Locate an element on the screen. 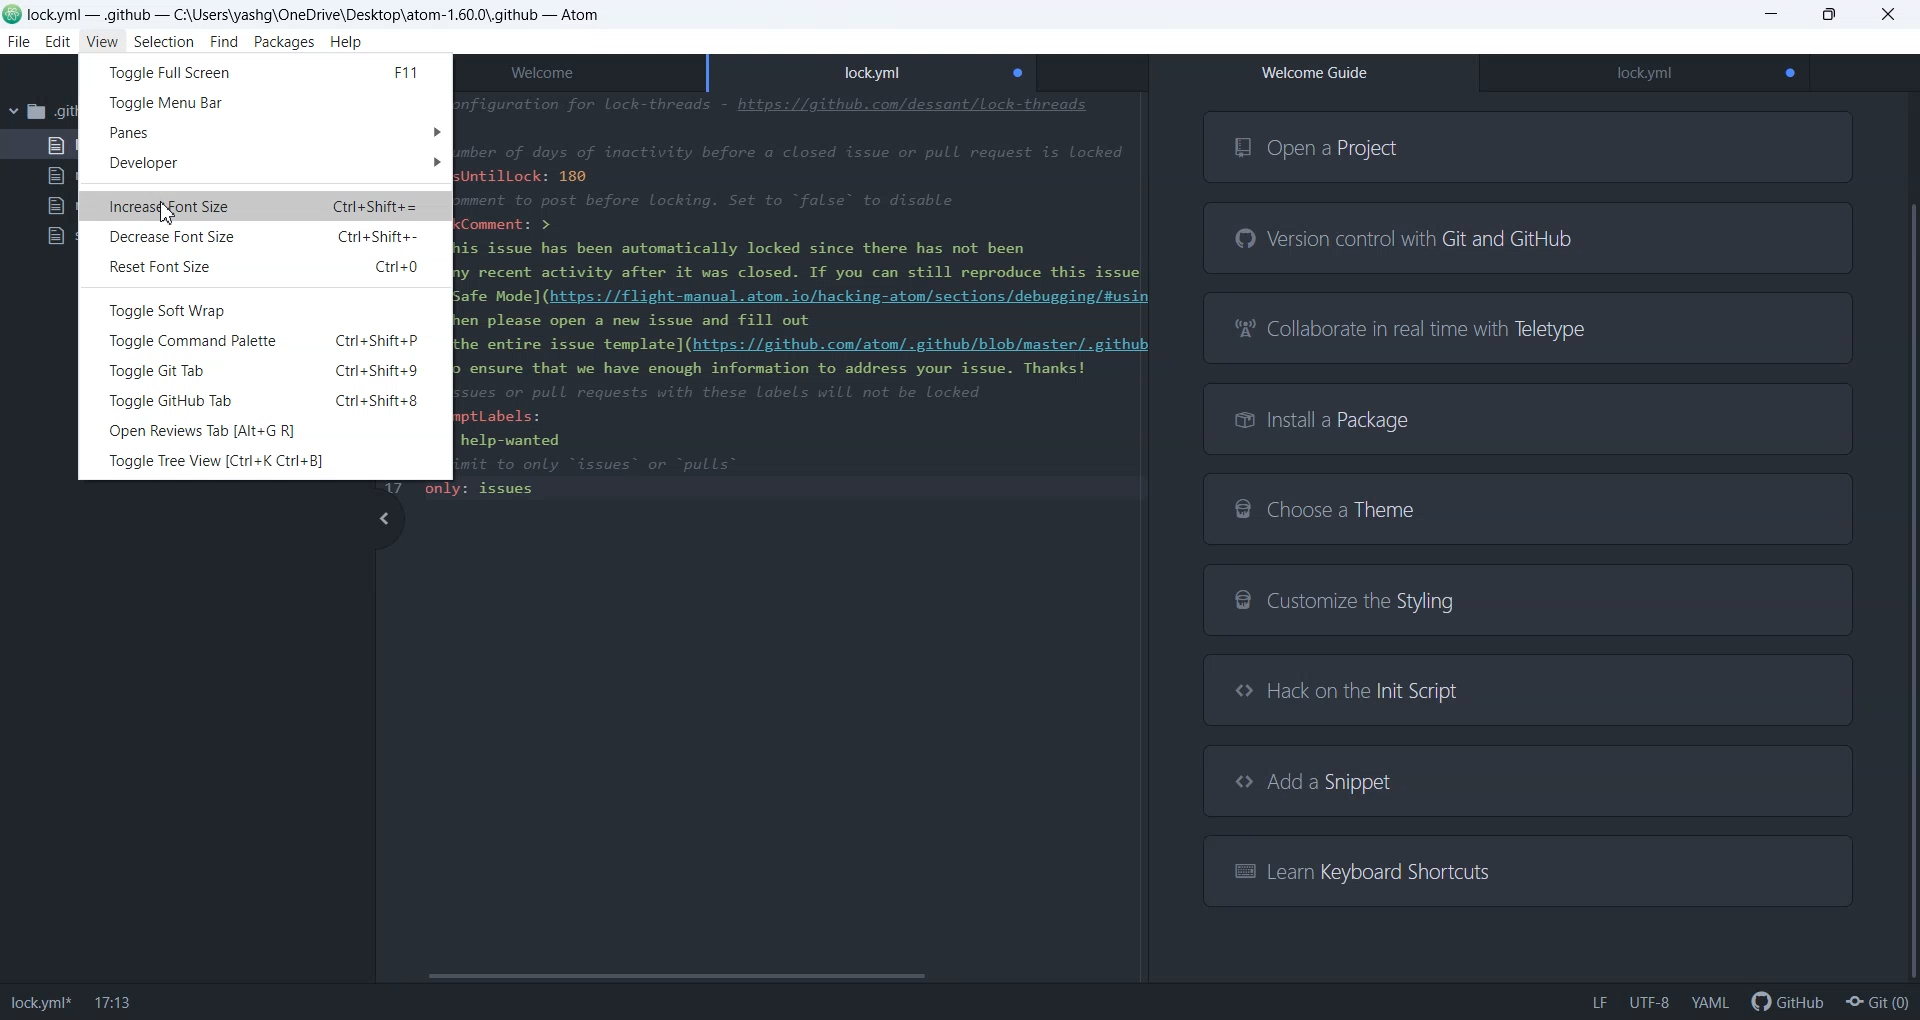 Image resolution: width=1920 pixels, height=1020 pixels. Panes is located at coordinates (266, 131).